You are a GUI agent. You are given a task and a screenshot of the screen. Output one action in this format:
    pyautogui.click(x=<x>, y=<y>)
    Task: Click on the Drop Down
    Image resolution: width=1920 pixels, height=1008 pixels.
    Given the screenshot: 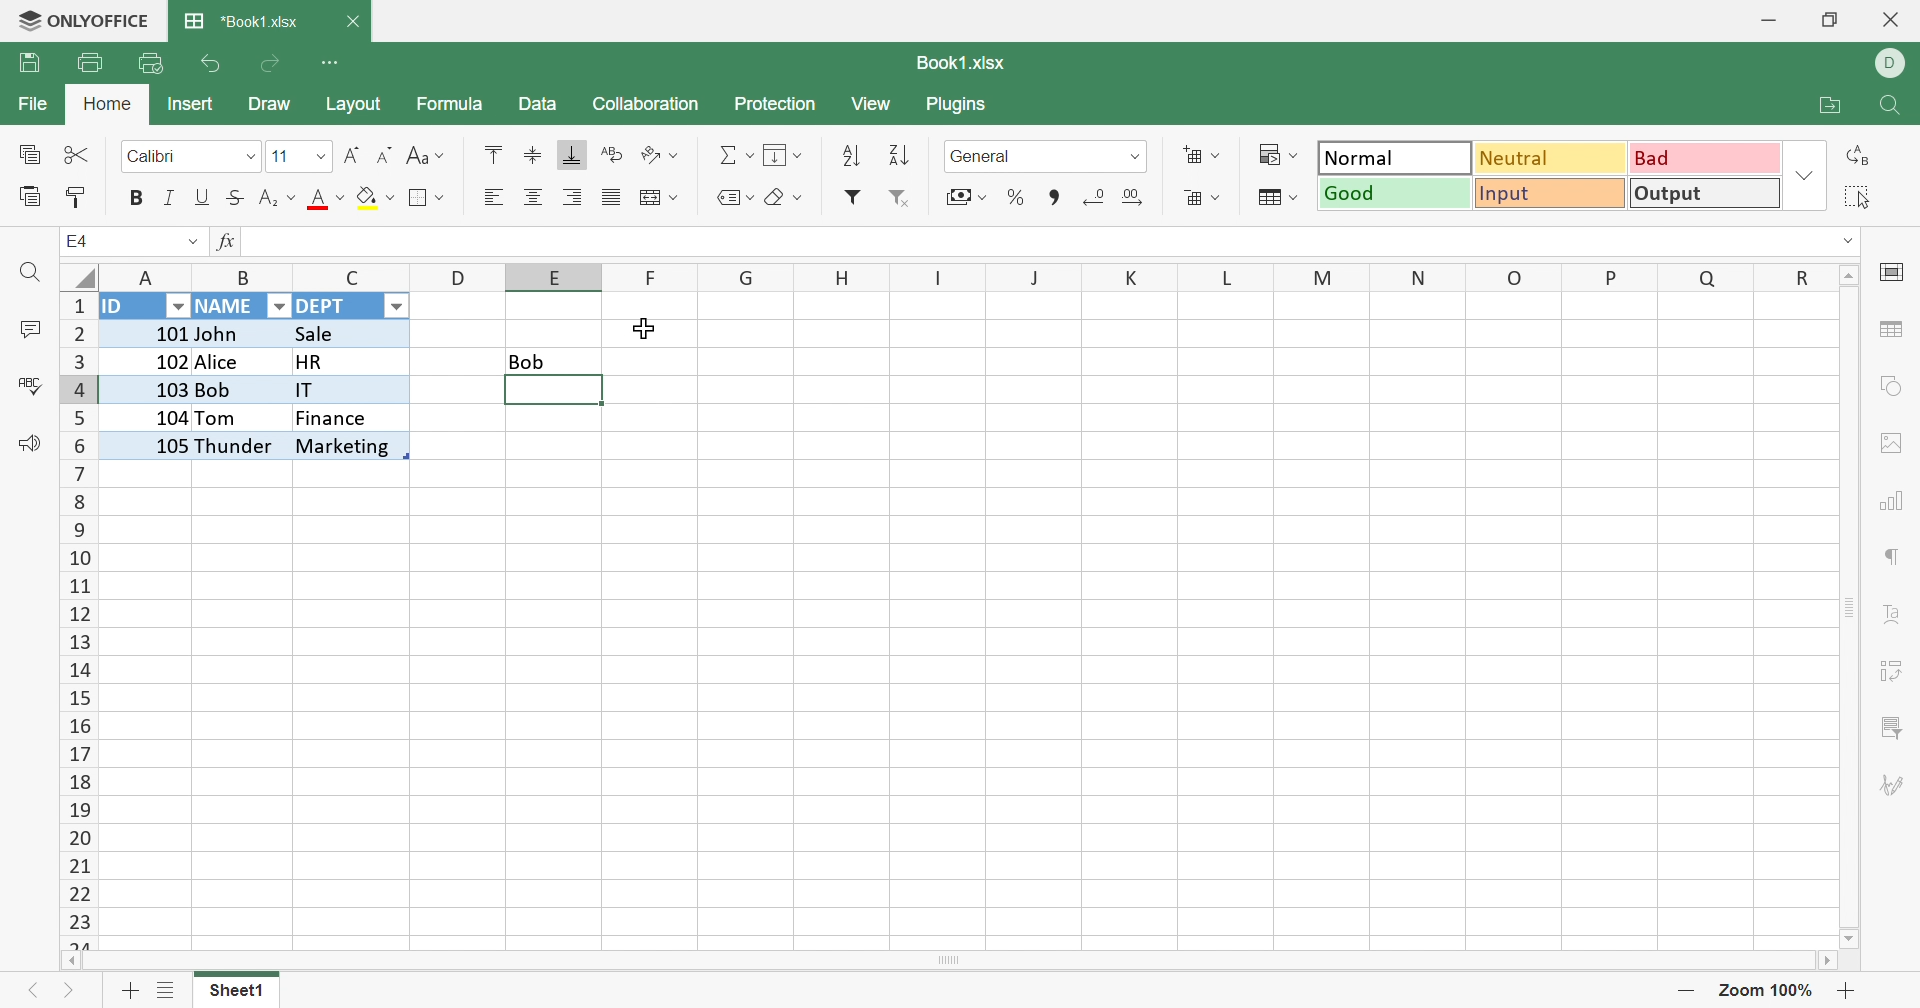 What is the action you would take?
    pyautogui.click(x=277, y=306)
    